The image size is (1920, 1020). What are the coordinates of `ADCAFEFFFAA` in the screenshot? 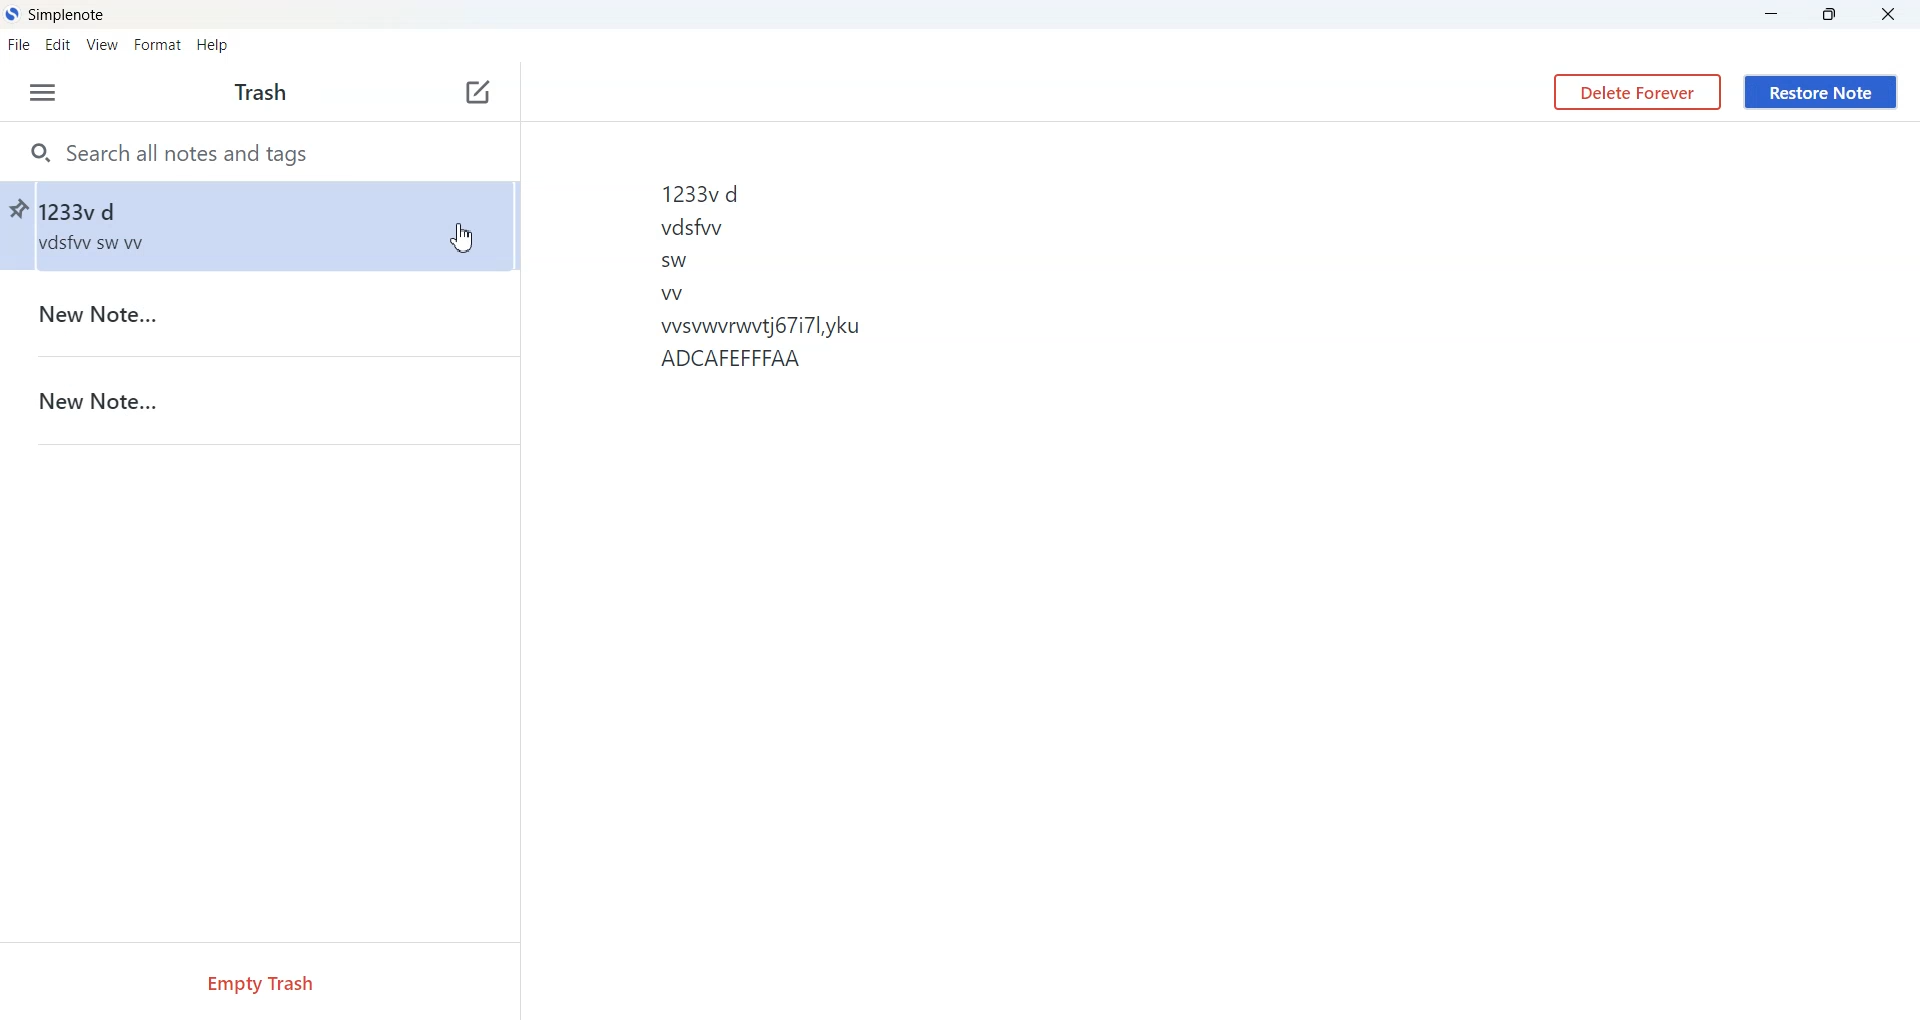 It's located at (759, 361).